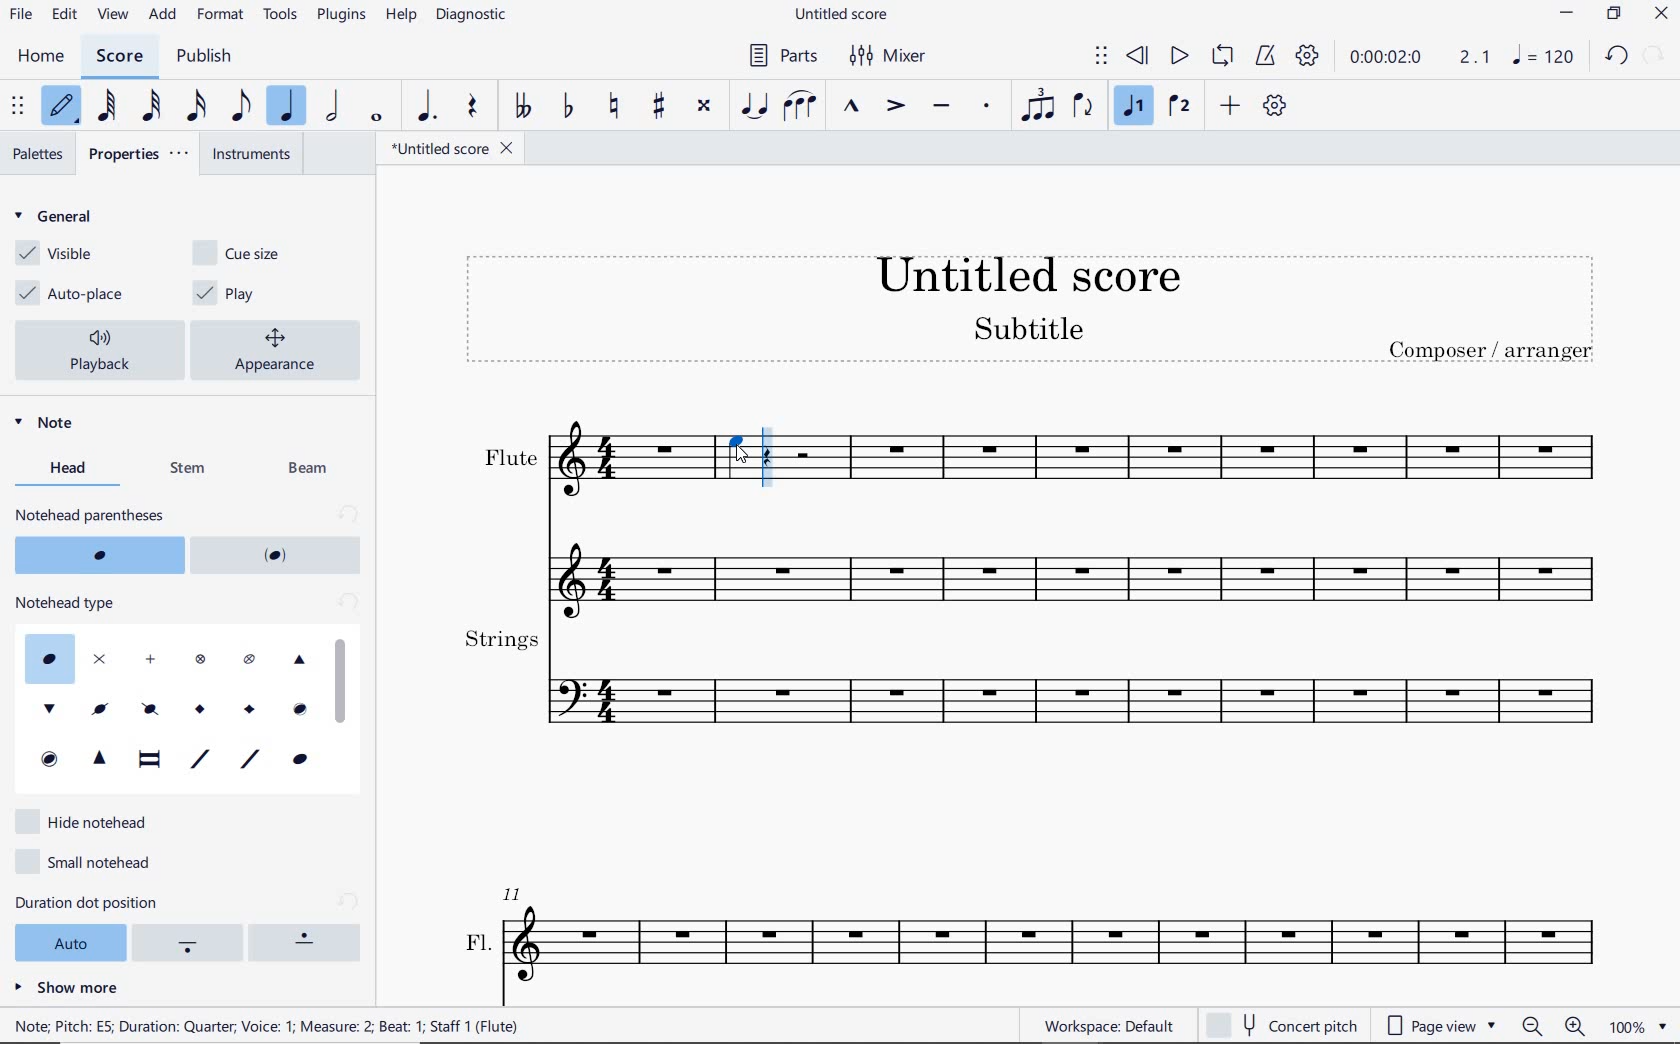 The image size is (1680, 1044). Describe the element at coordinates (402, 15) in the screenshot. I see `HELP` at that location.